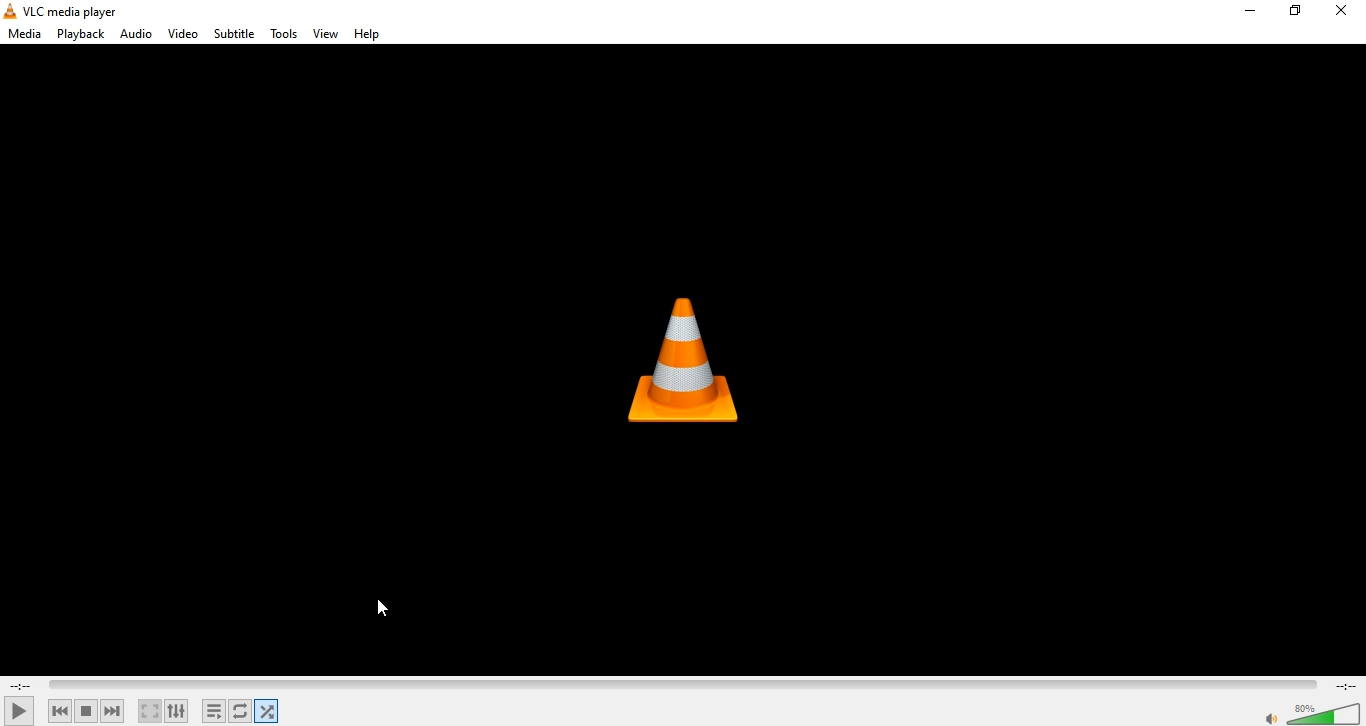  I want to click on volume, so click(1268, 717).